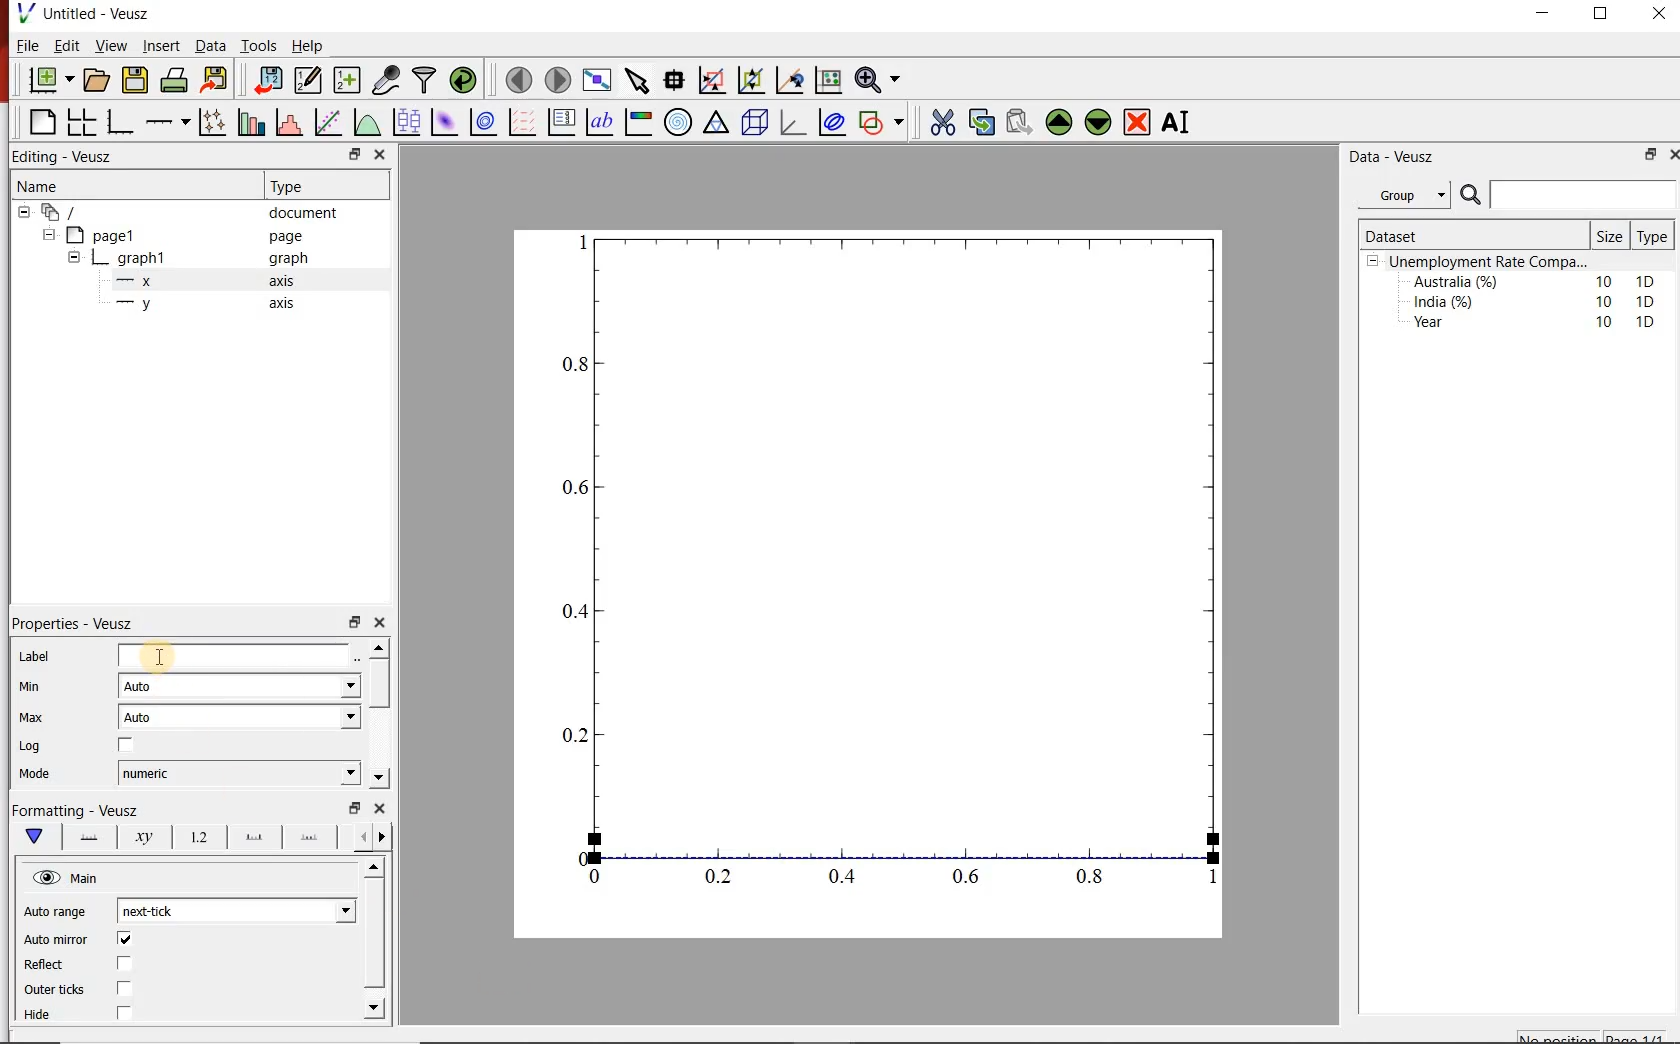 Image resolution: width=1680 pixels, height=1044 pixels. Describe the element at coordinates (214, 280) in the screenshot. I see `x axis` at that location.